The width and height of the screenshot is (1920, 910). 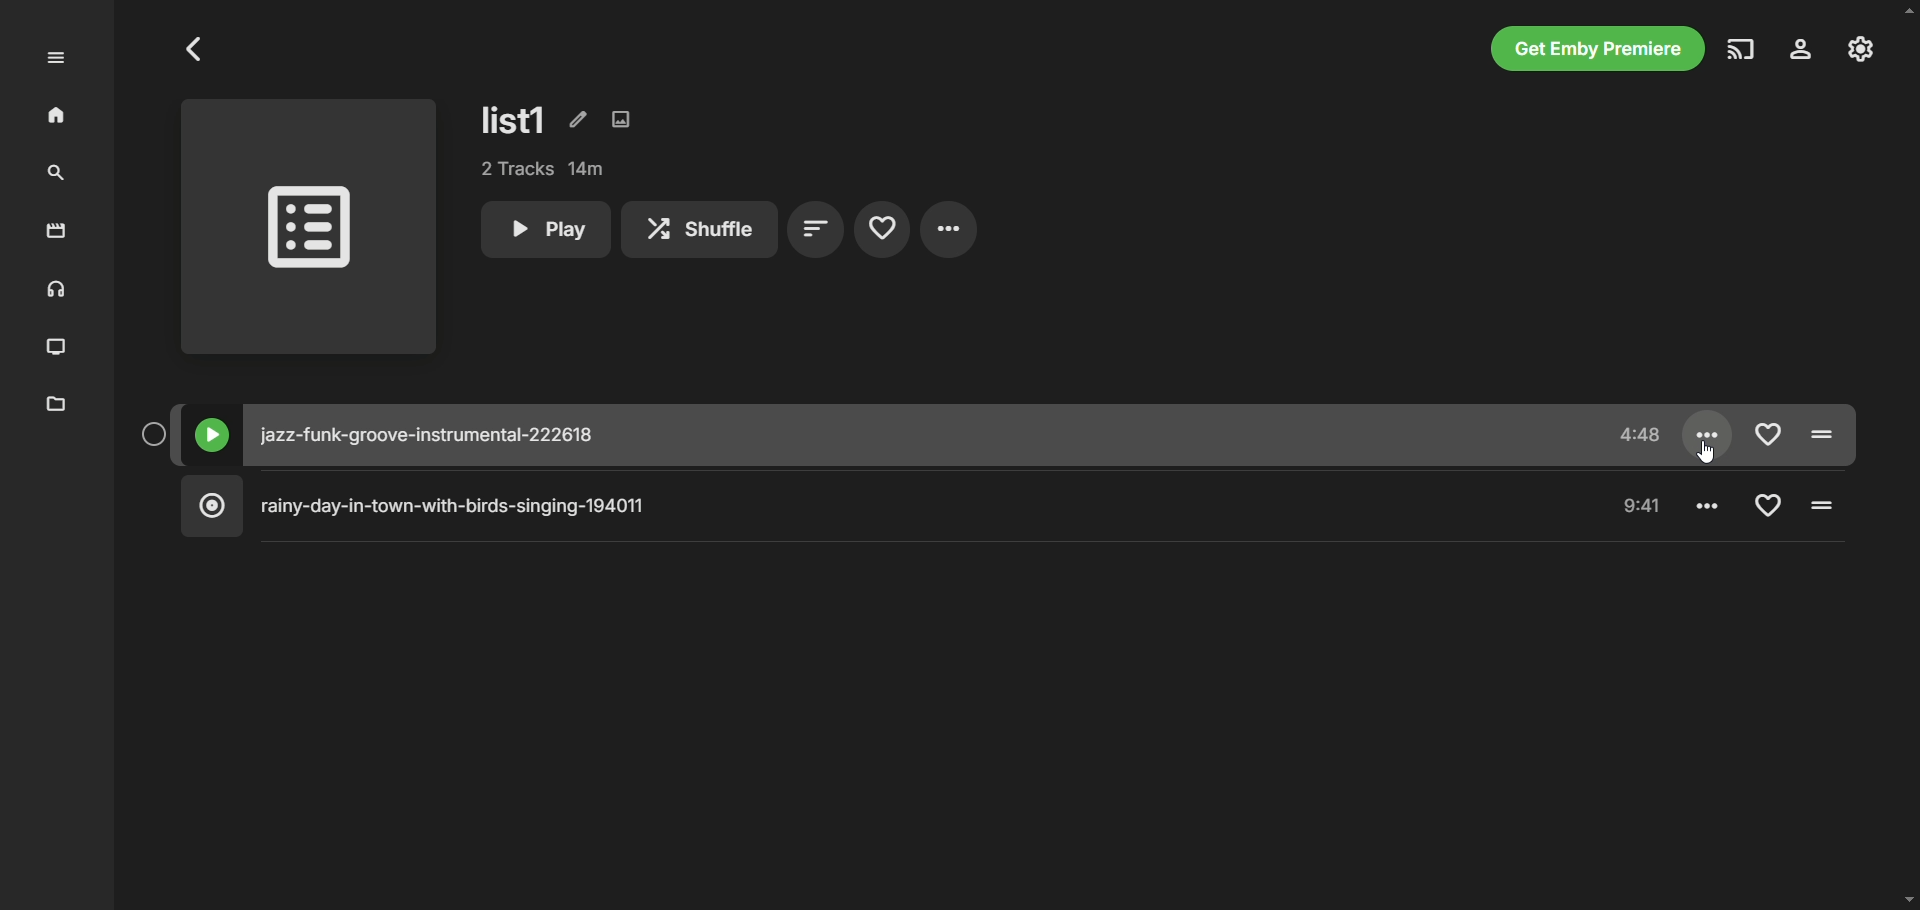 What do you see at coordinates (196, 49) in the screenshot?
I see `Go to previous page` at bounding box center [196, 49].